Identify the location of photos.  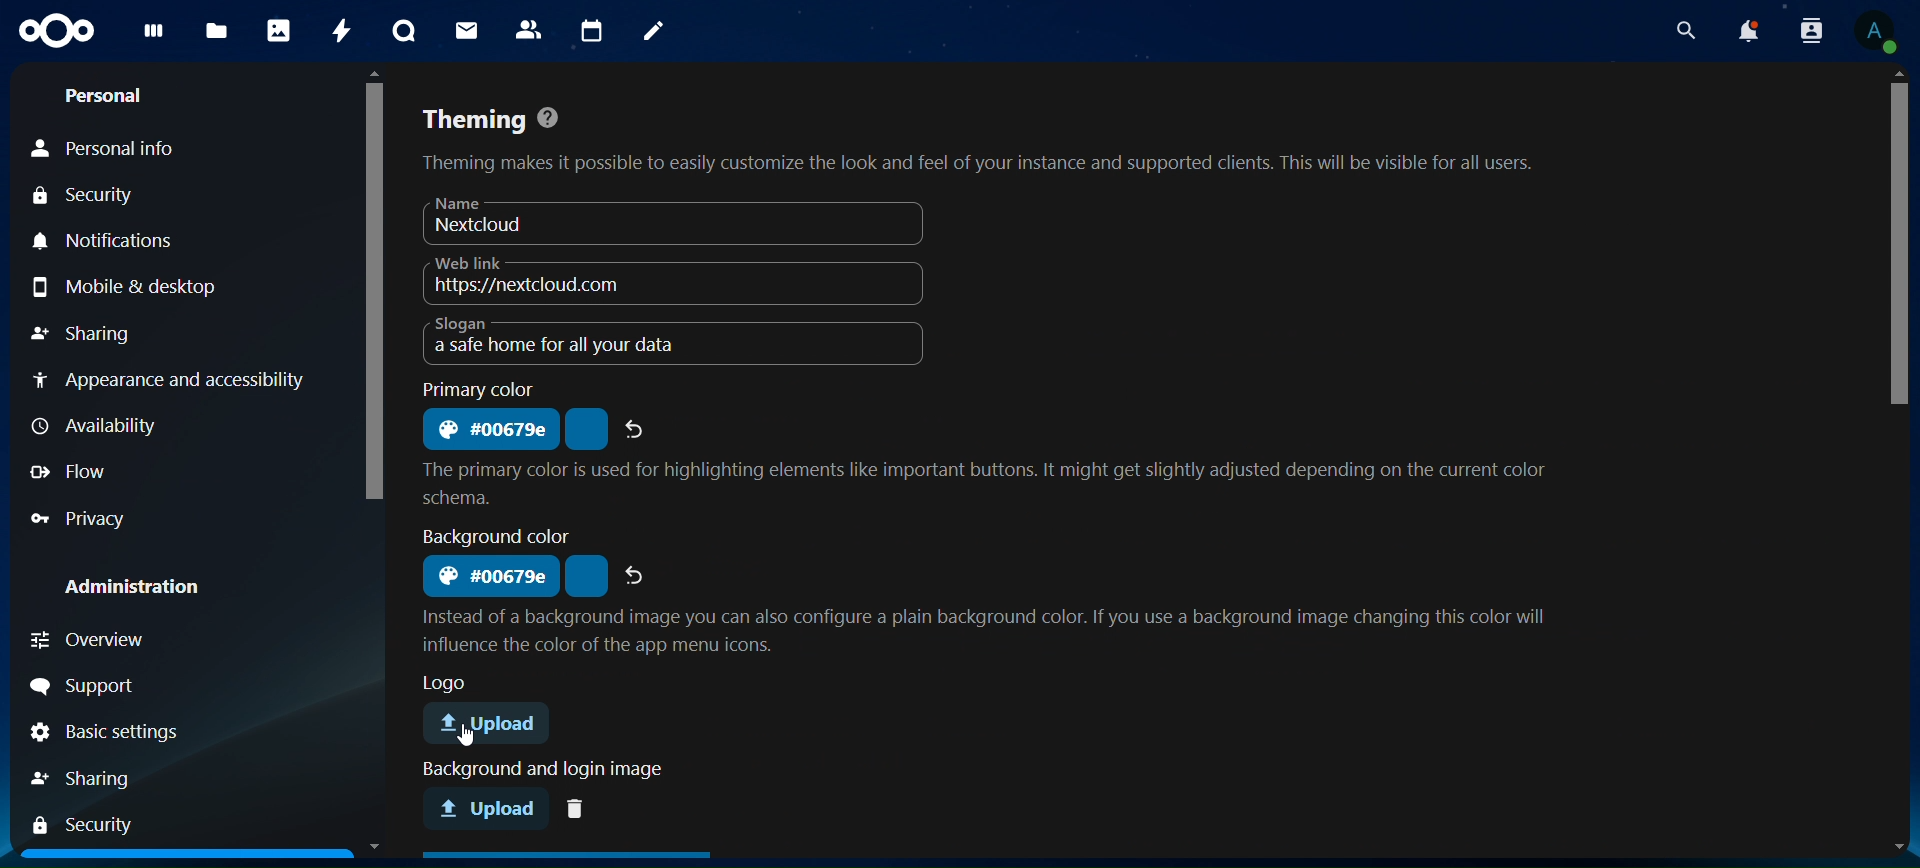
(278, 30).